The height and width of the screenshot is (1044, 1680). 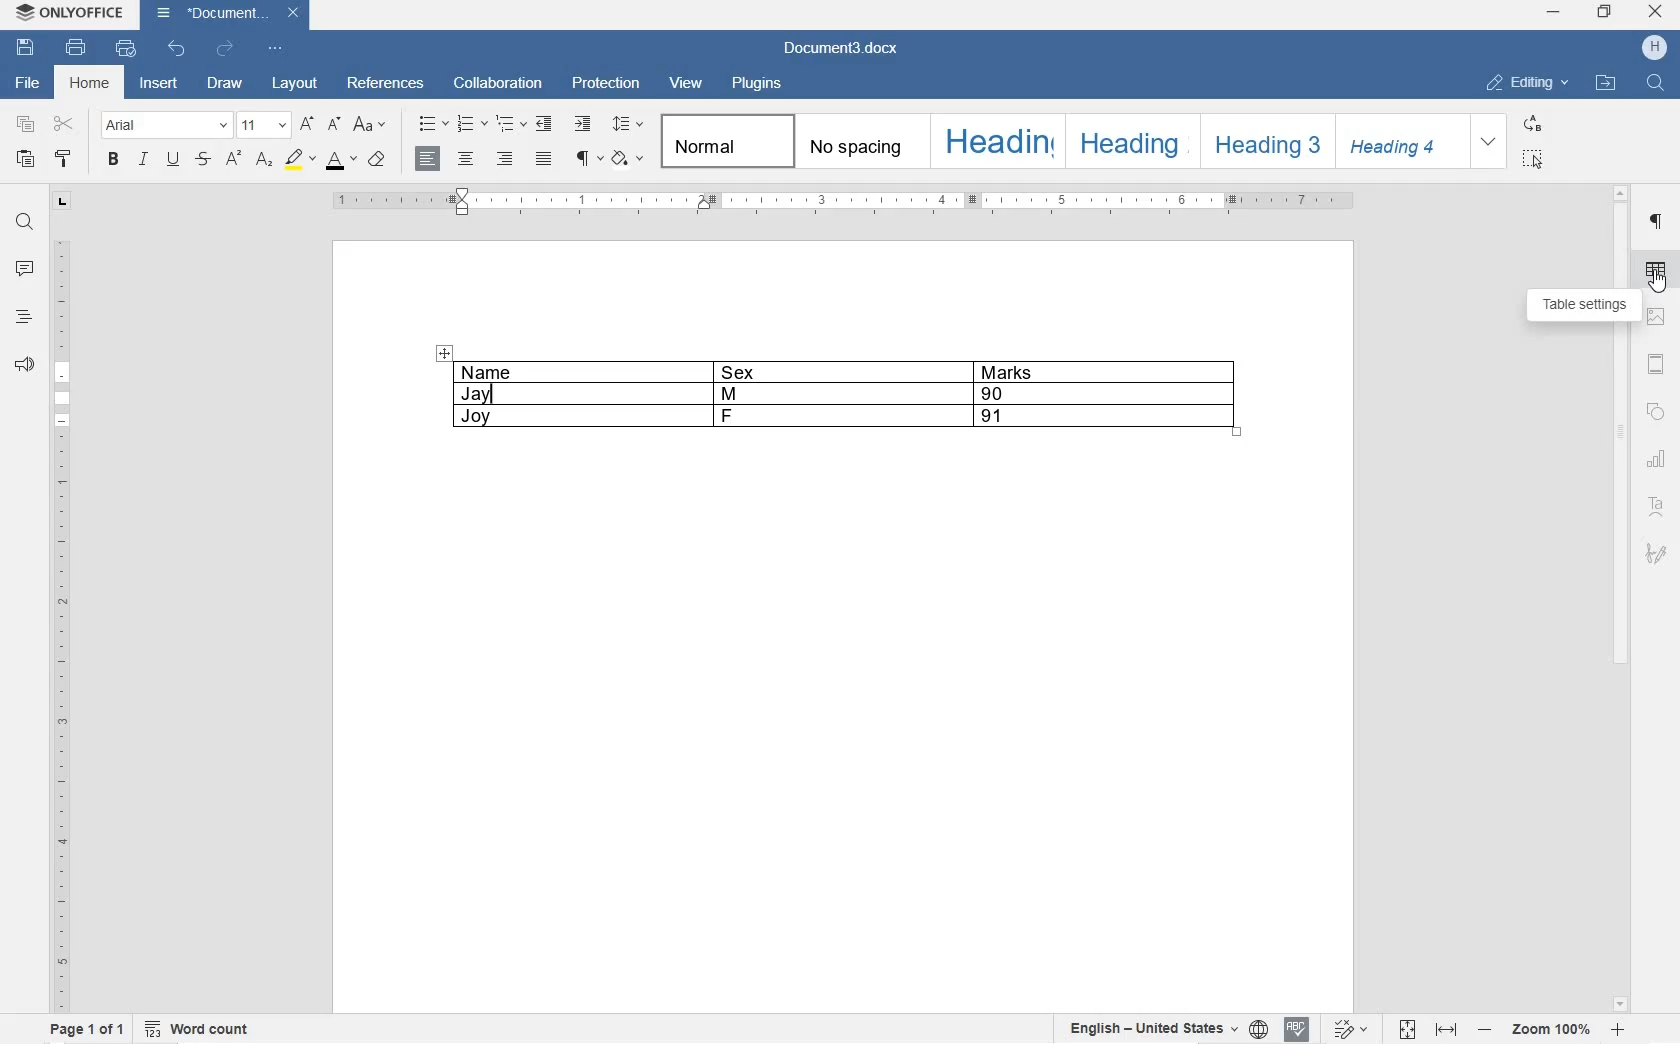 What do you see at coordinates (63, 157) in the screenshot?
I see `COPY STYLE` at bounding box center [63, 157].